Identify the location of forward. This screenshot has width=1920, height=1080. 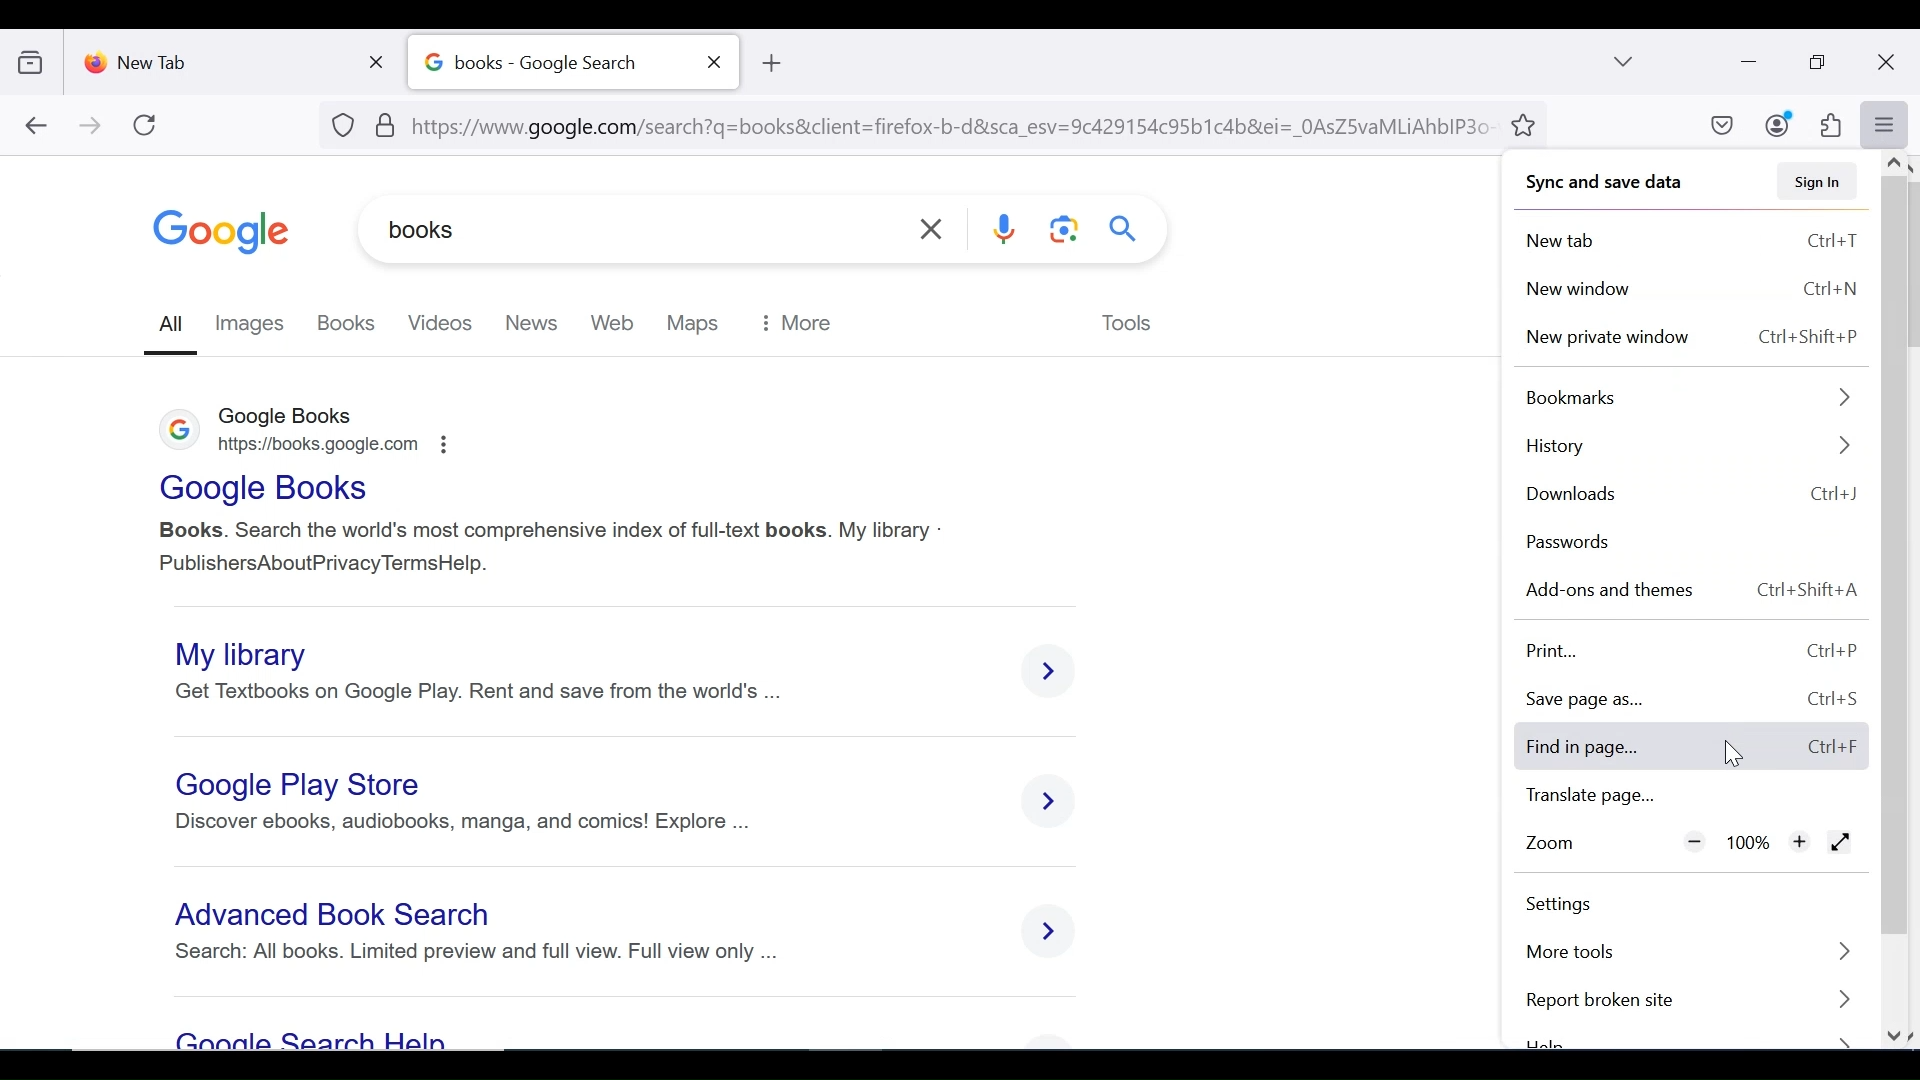
(91, 127).